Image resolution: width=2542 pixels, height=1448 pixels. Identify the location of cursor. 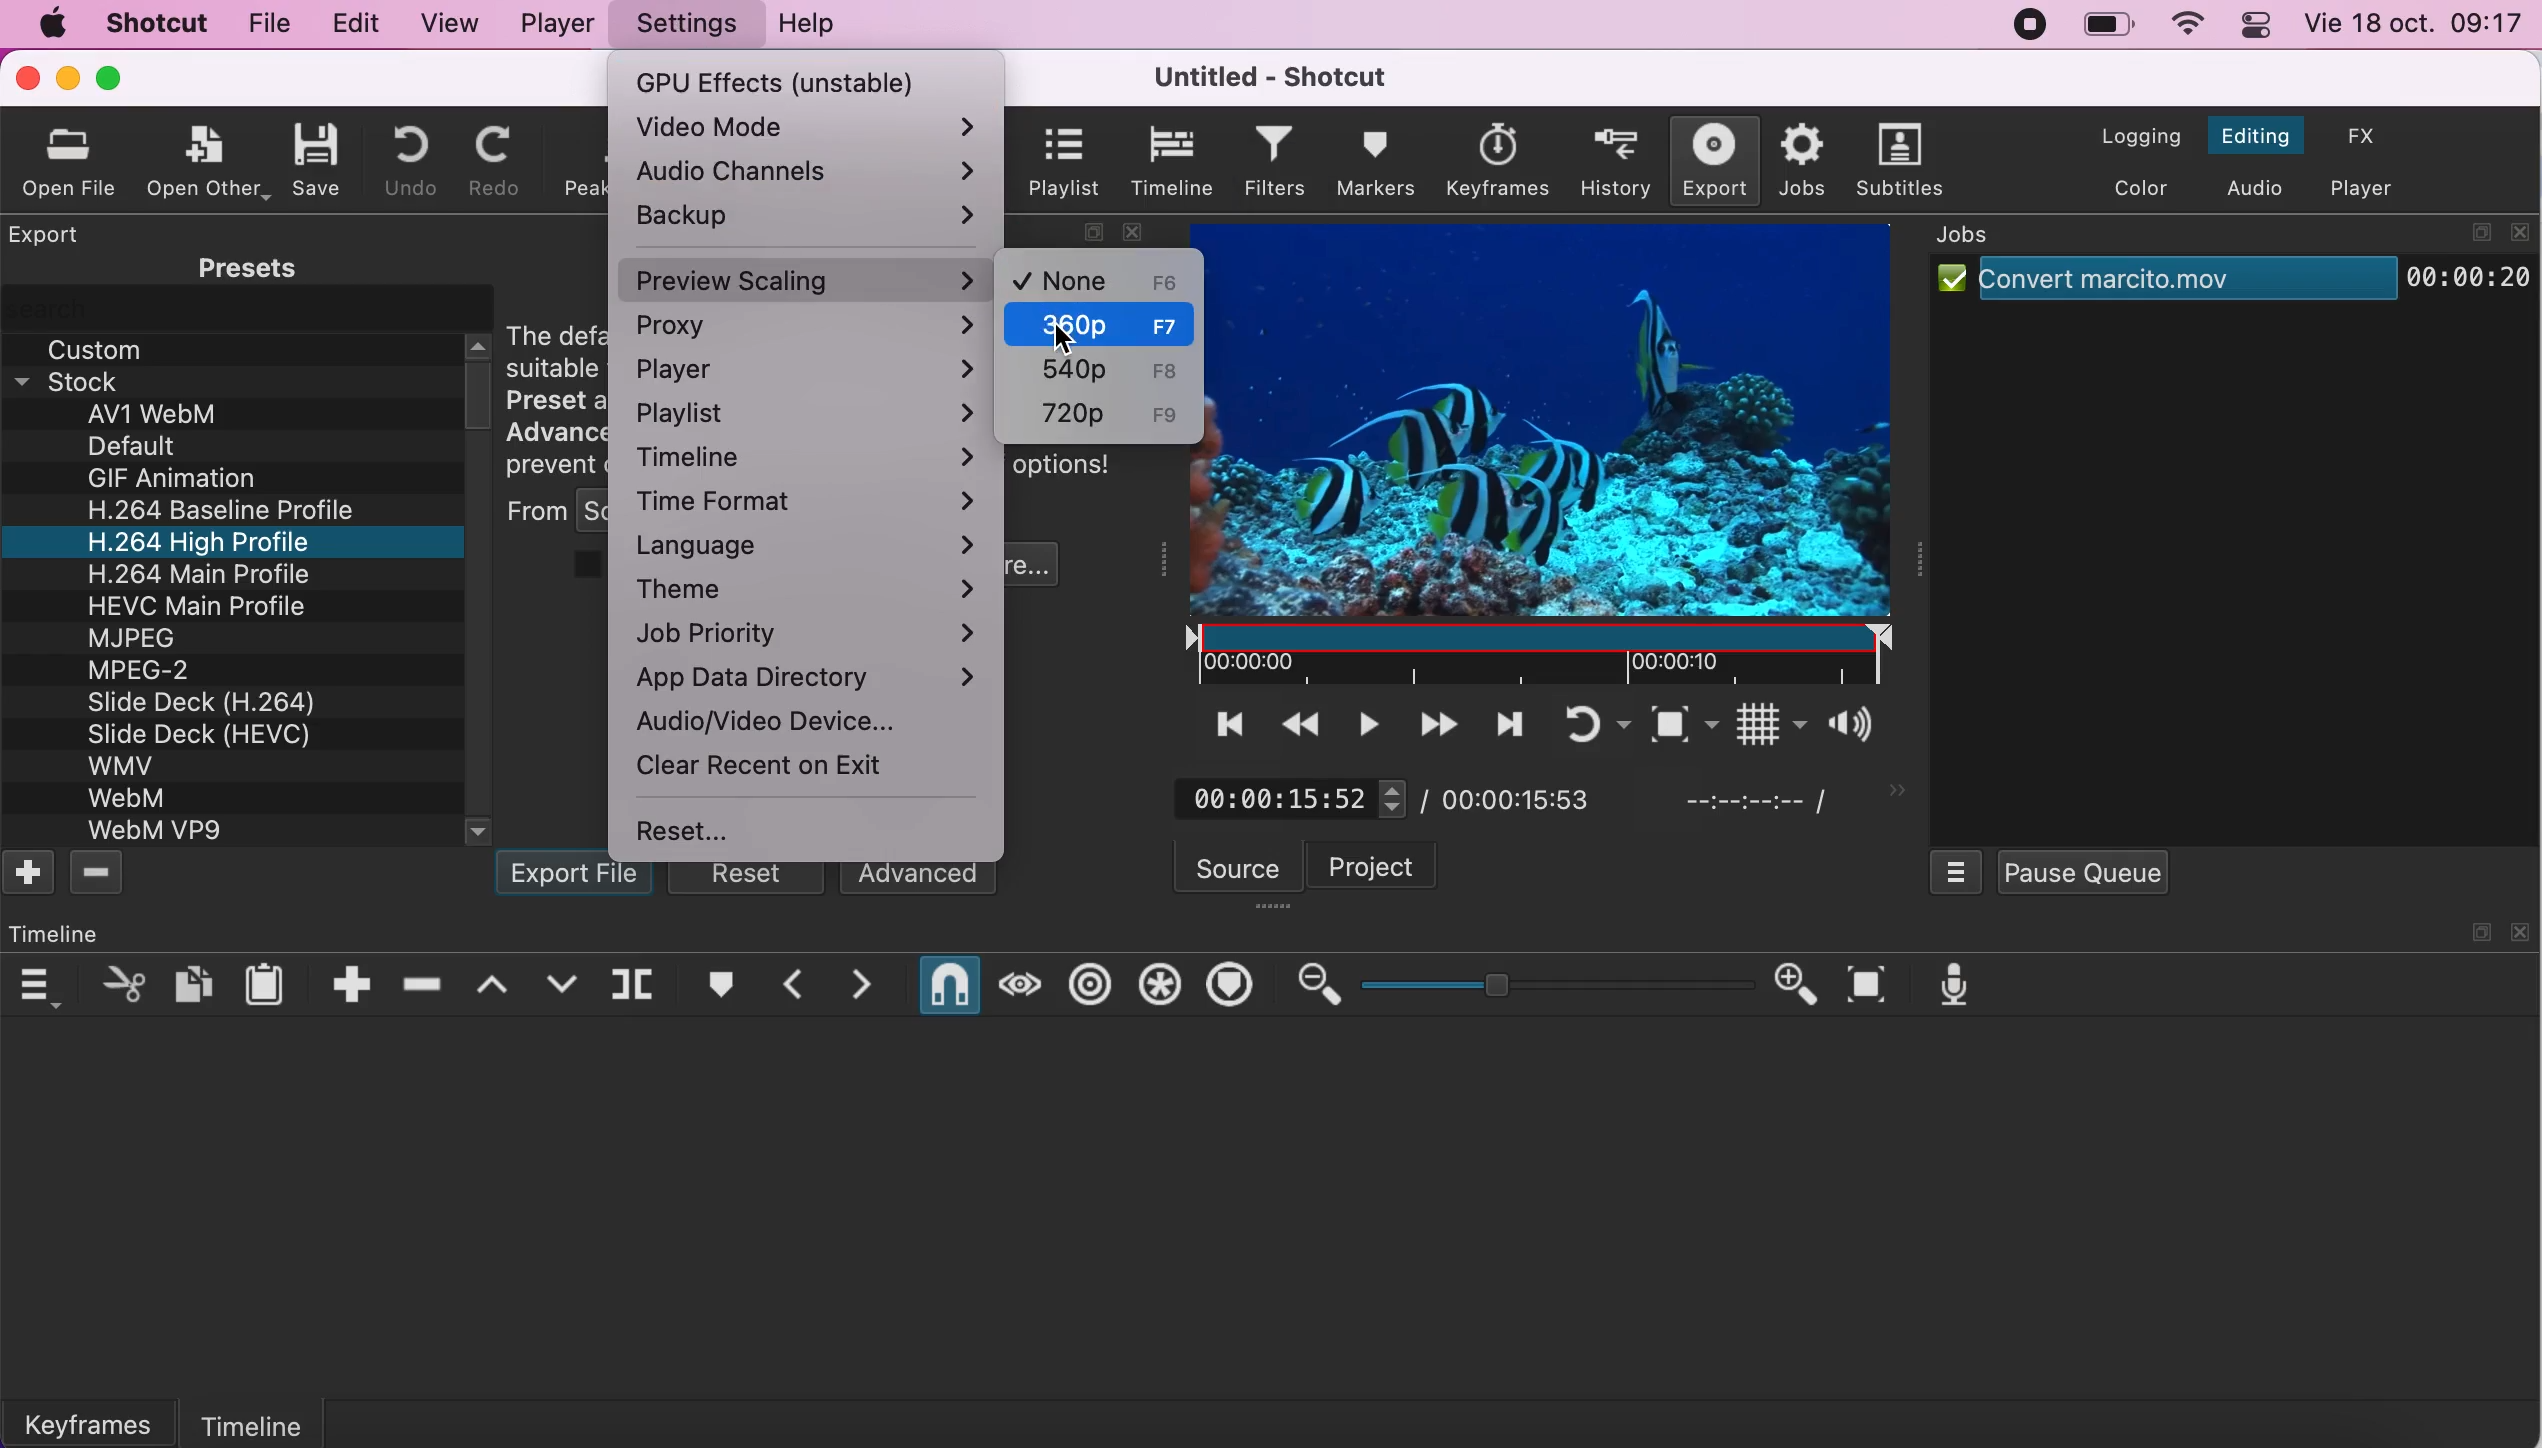
(1093, 350).